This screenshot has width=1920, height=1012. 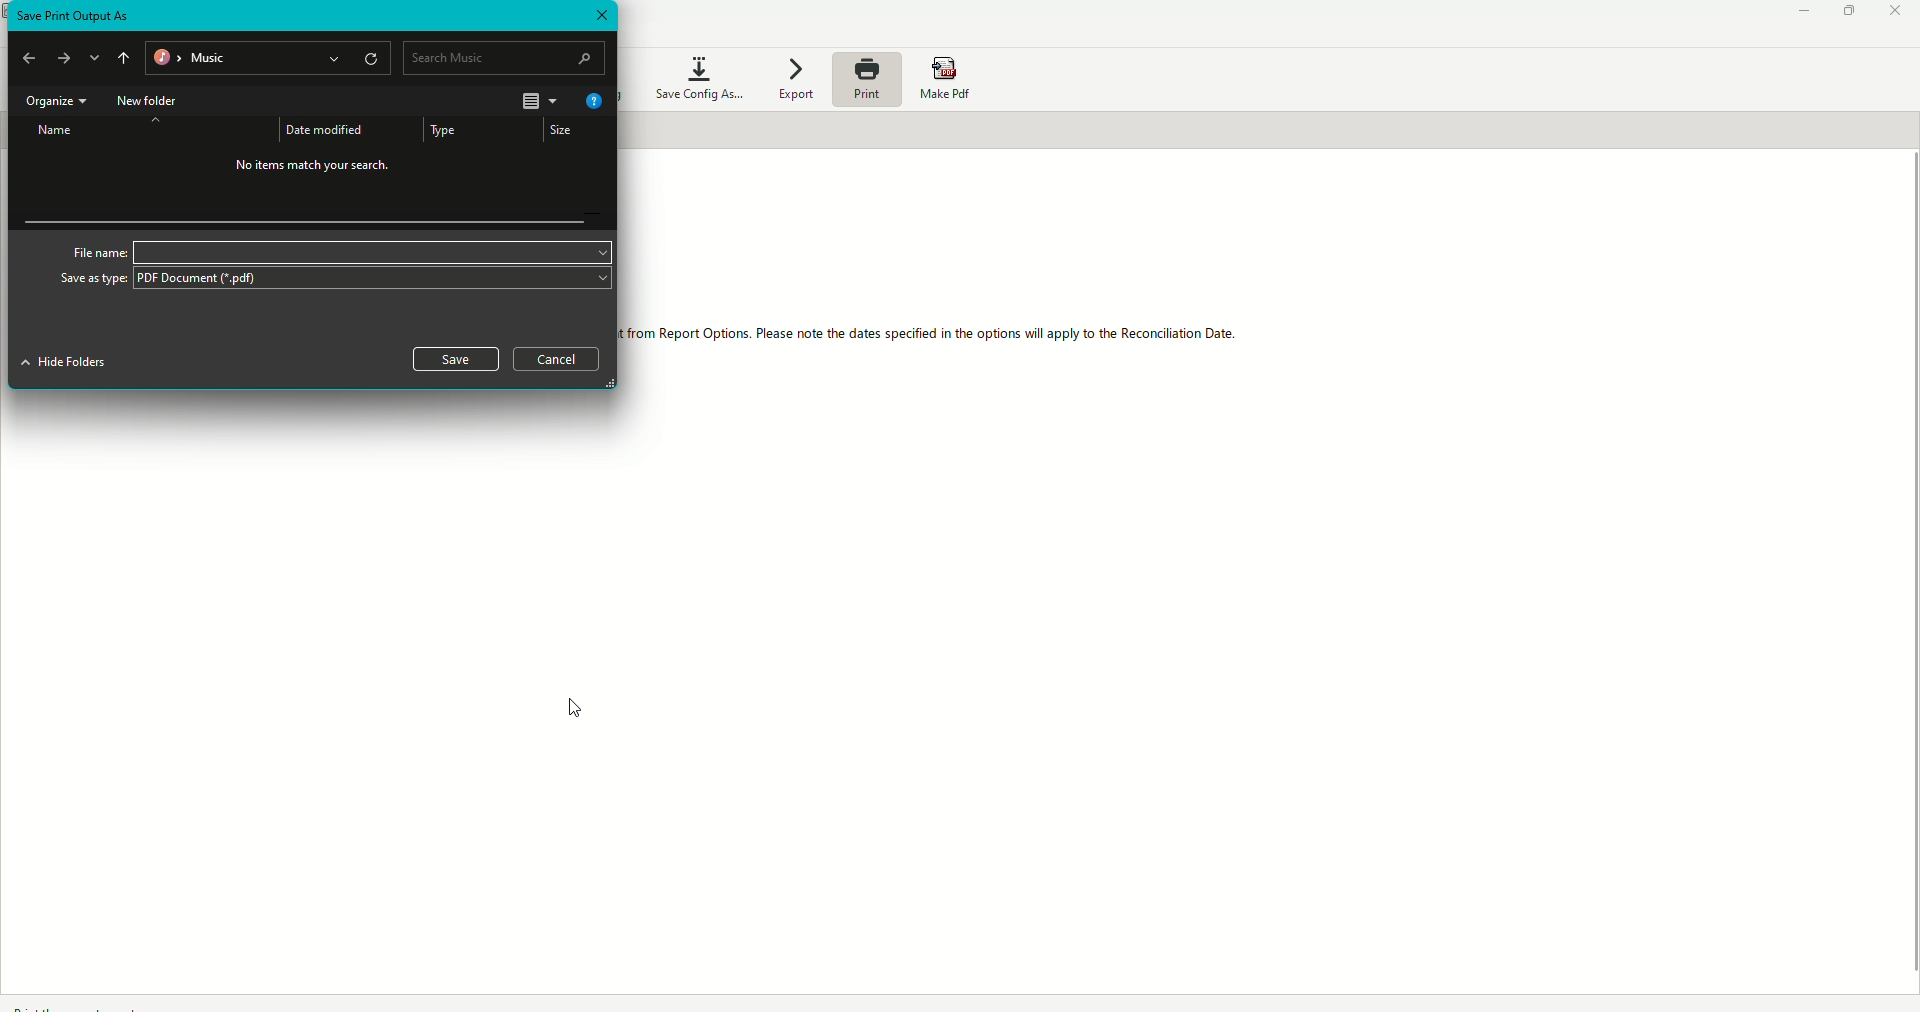 What do you see at coordinates (152, 101) in the screenshot?
I see `New Folder` at bounding box center [152, 101].